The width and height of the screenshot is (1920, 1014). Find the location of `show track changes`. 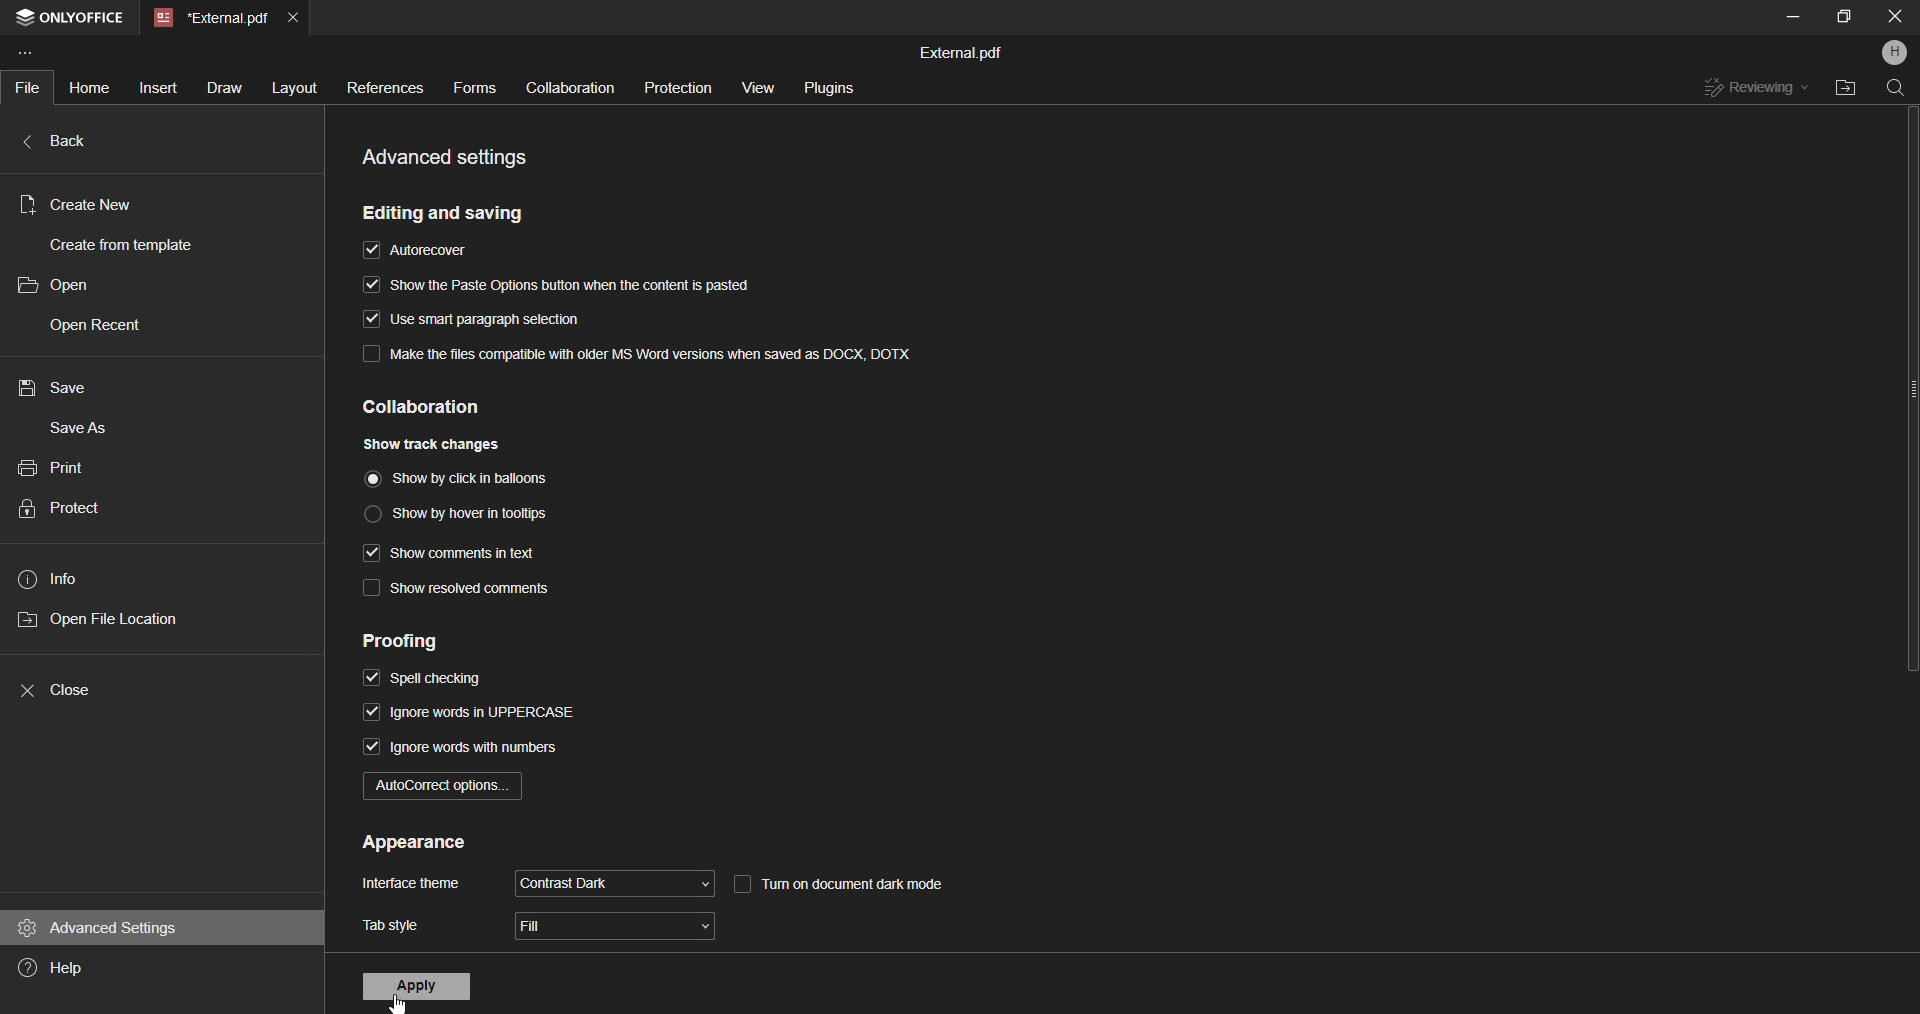

show track changes is located at coordinates (437, 442).